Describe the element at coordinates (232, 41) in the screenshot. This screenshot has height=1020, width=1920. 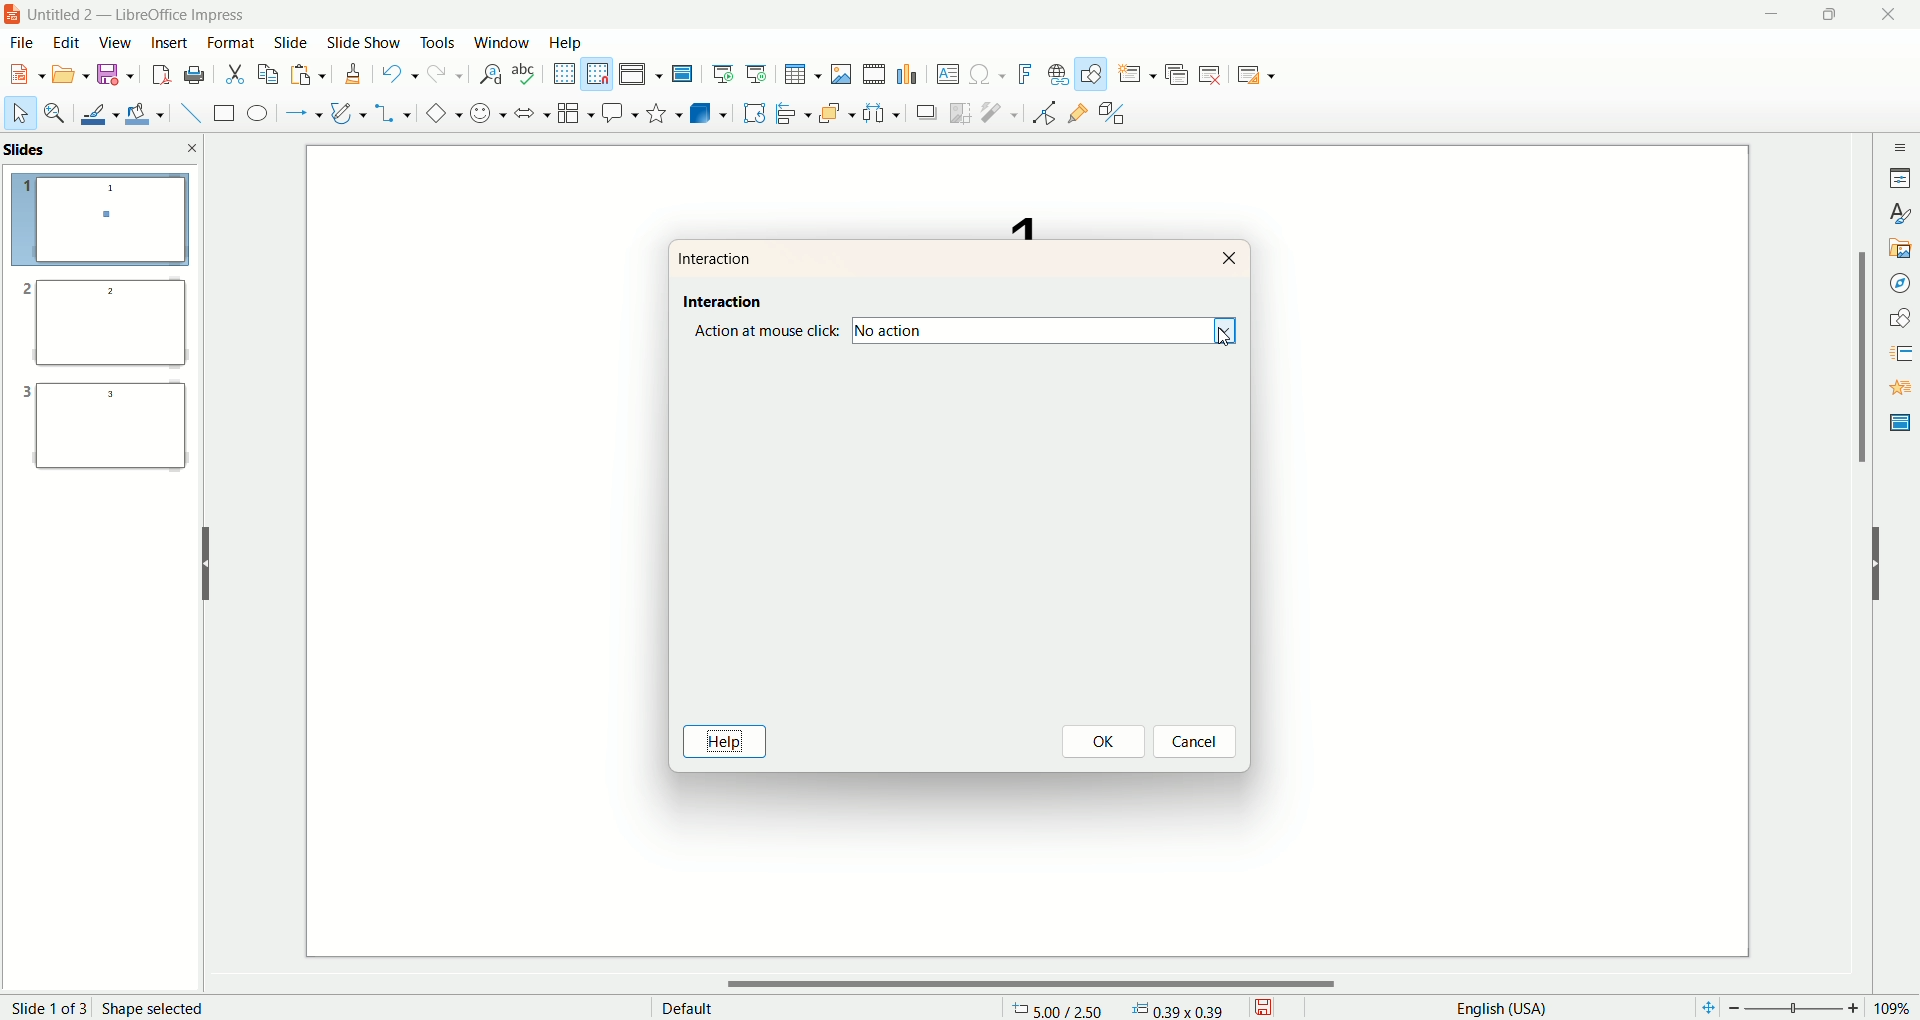
I see `format` at that location.